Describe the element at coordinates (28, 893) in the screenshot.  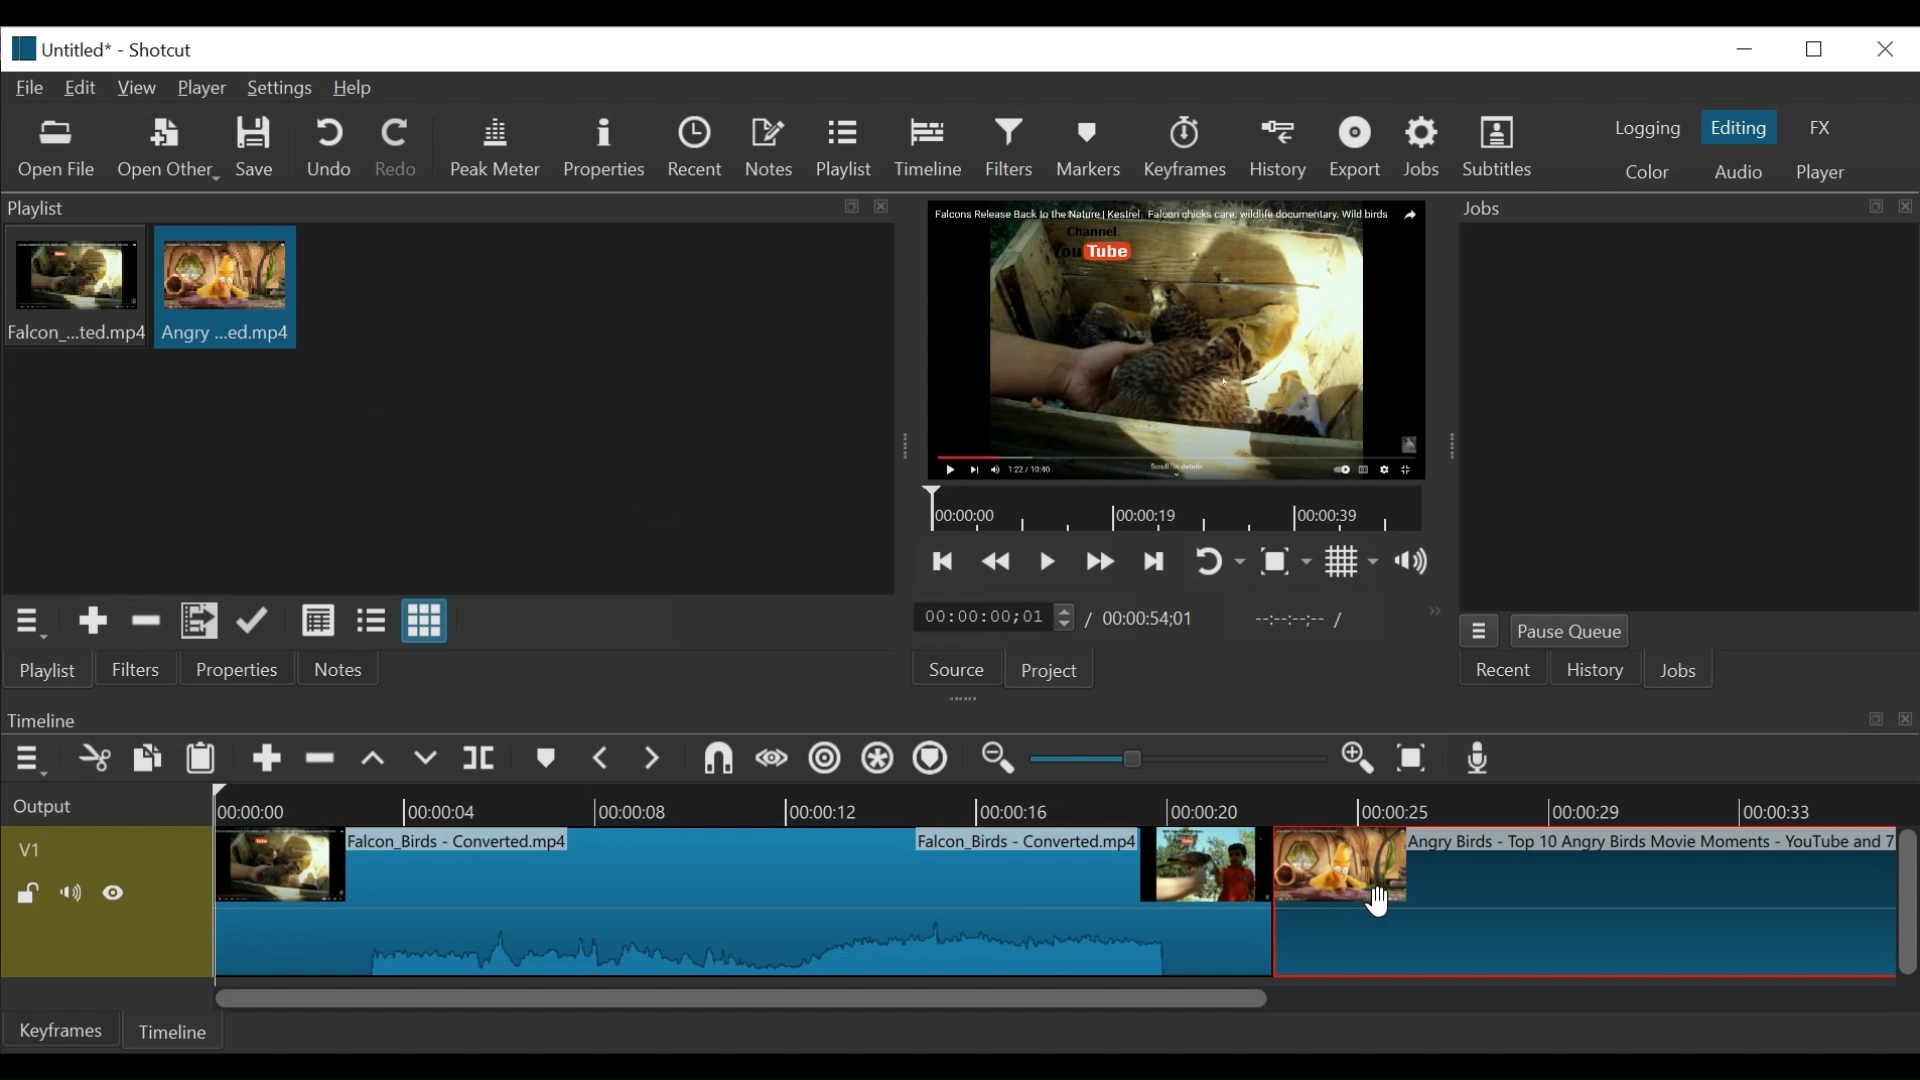
I see `(un)lock track` at that location.